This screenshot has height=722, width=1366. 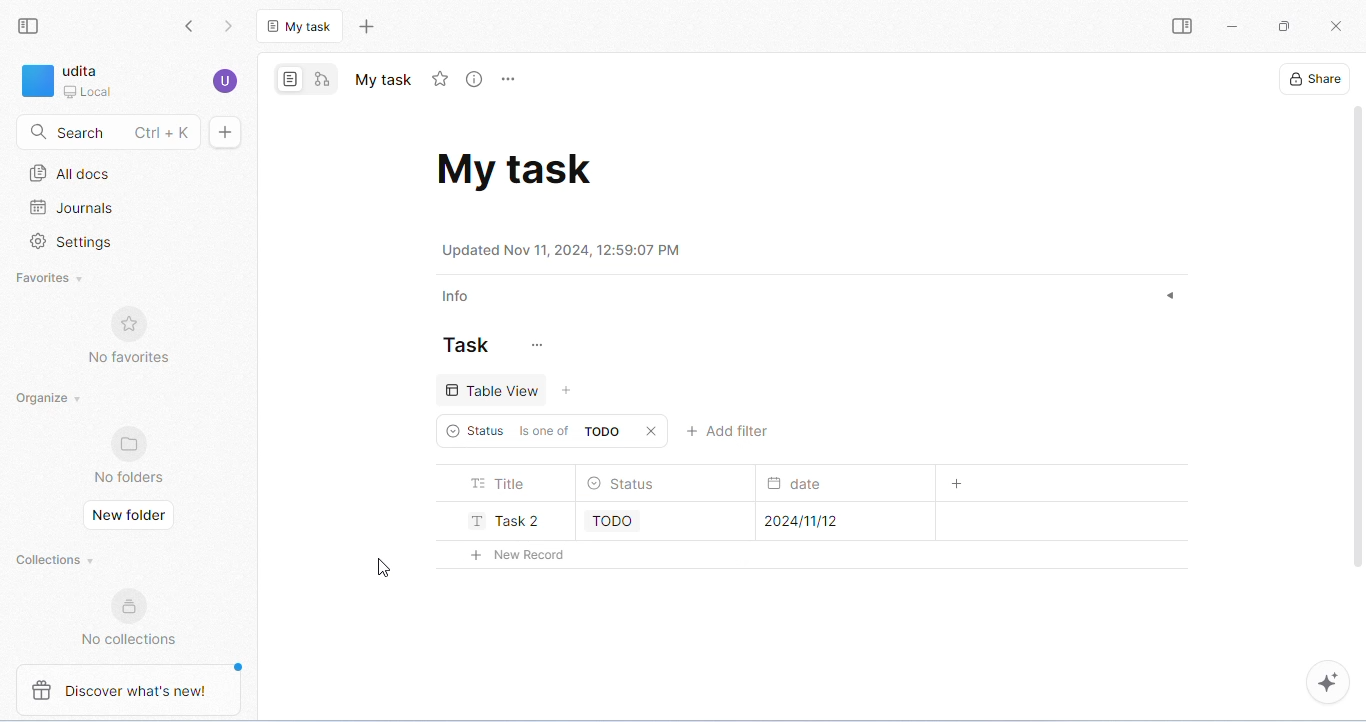 What do you see at coordinates (466, 345) in the screenshot?
I see `task` at bounding box center [466, 345].